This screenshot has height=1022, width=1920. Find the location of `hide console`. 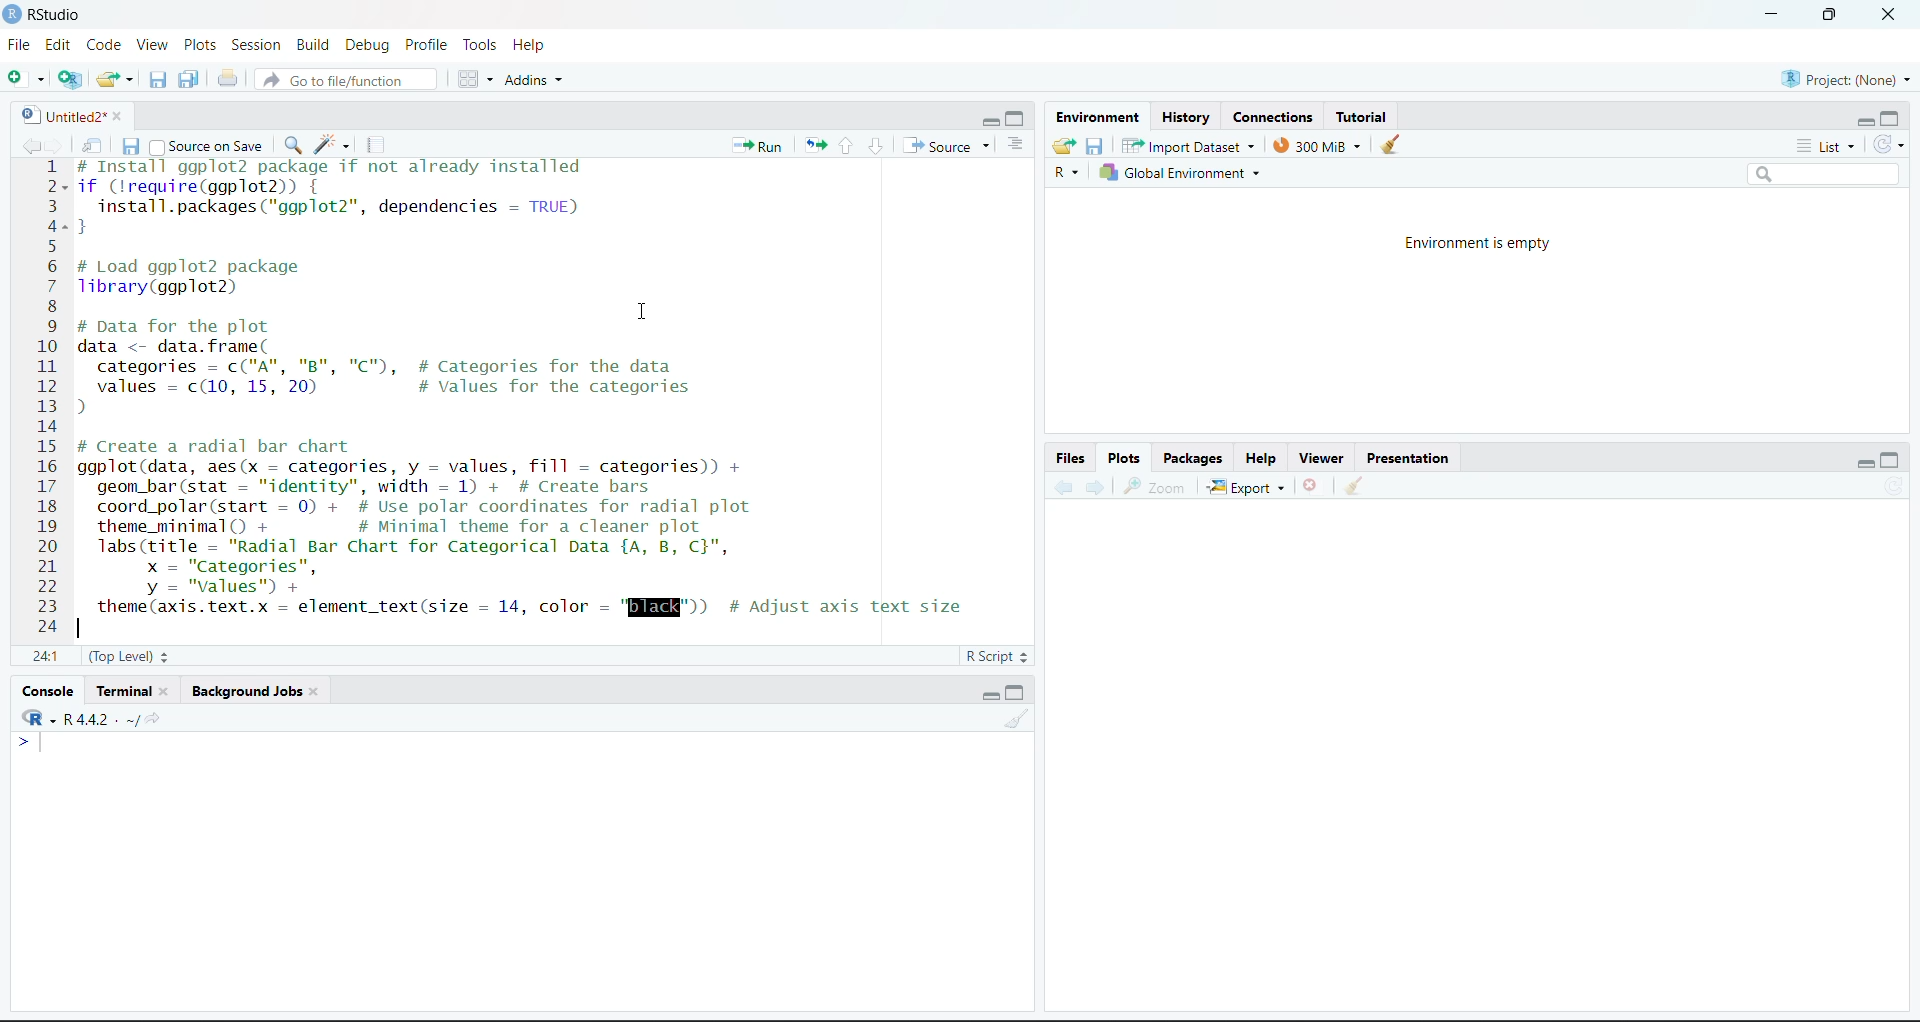

hide console is located at coordinates (1894, 461).